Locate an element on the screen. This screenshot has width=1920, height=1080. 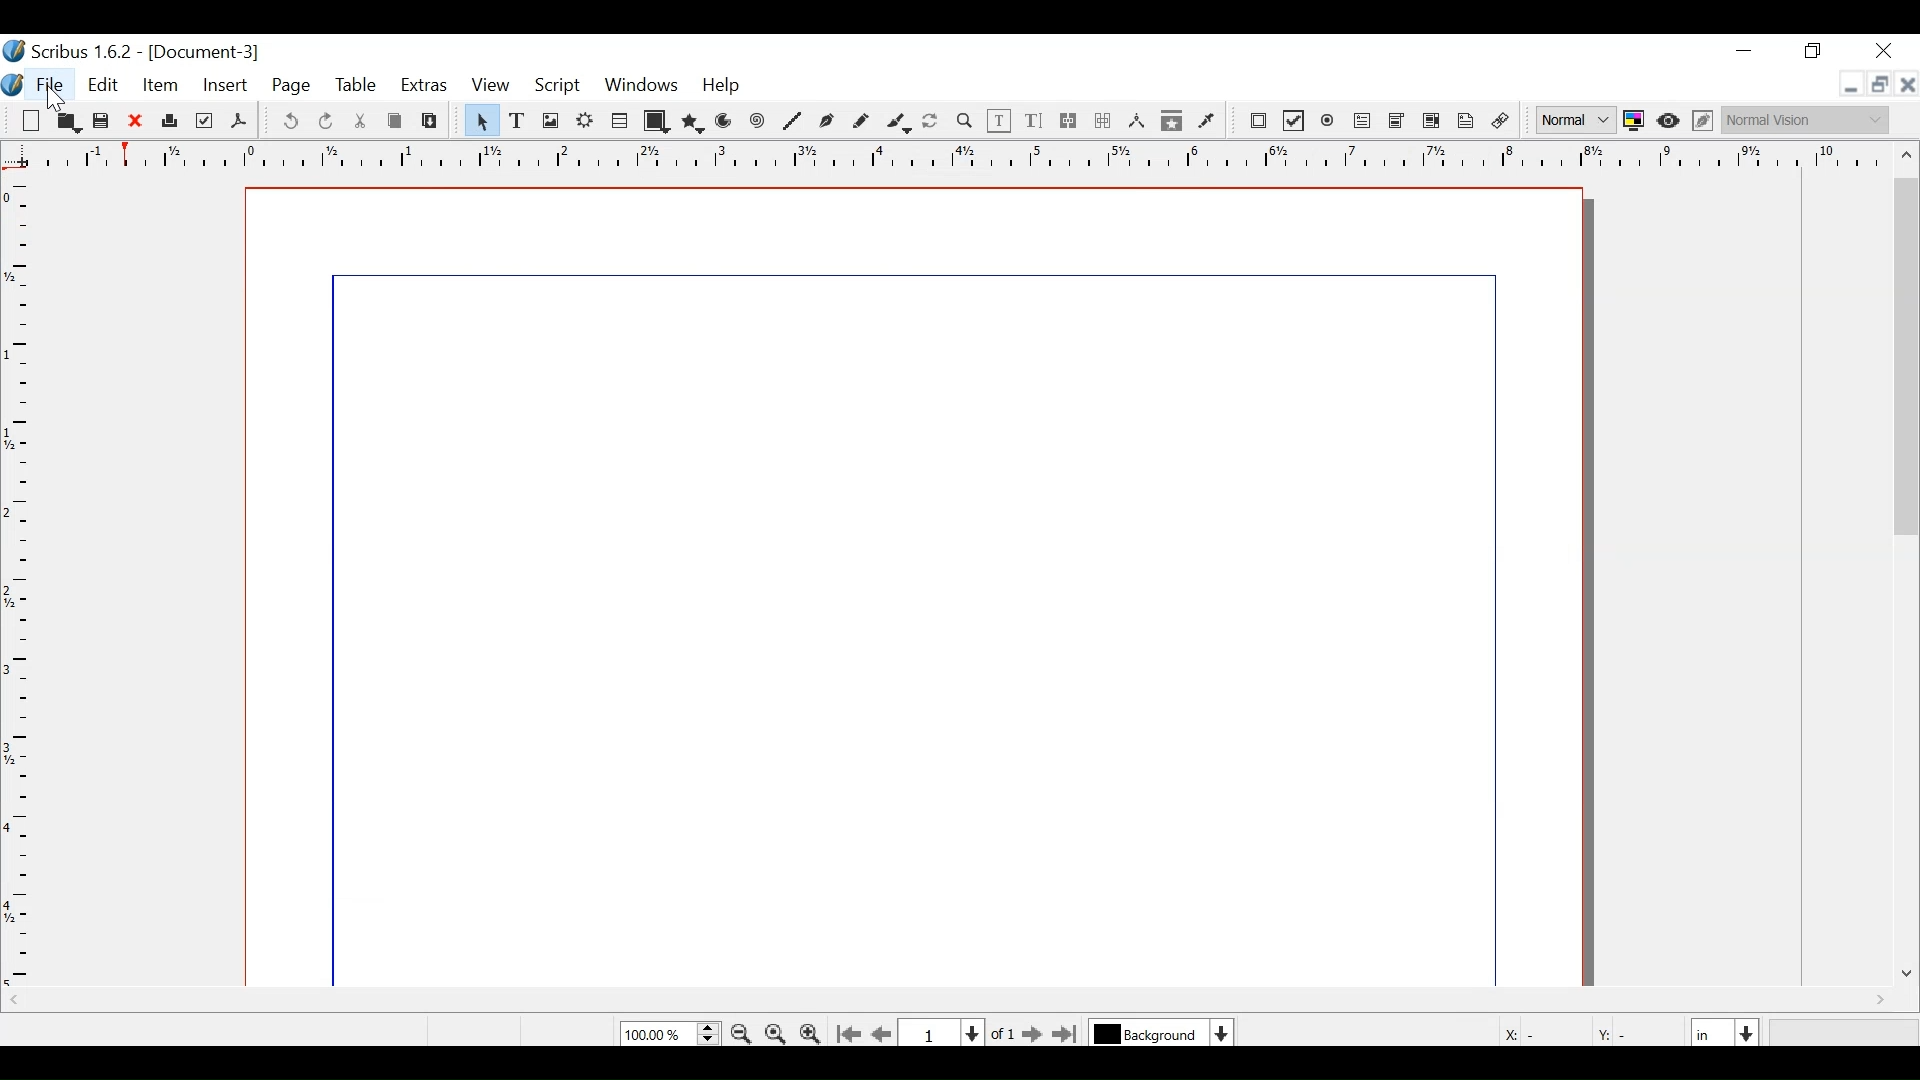
Item is located at coordinates (160, 89).